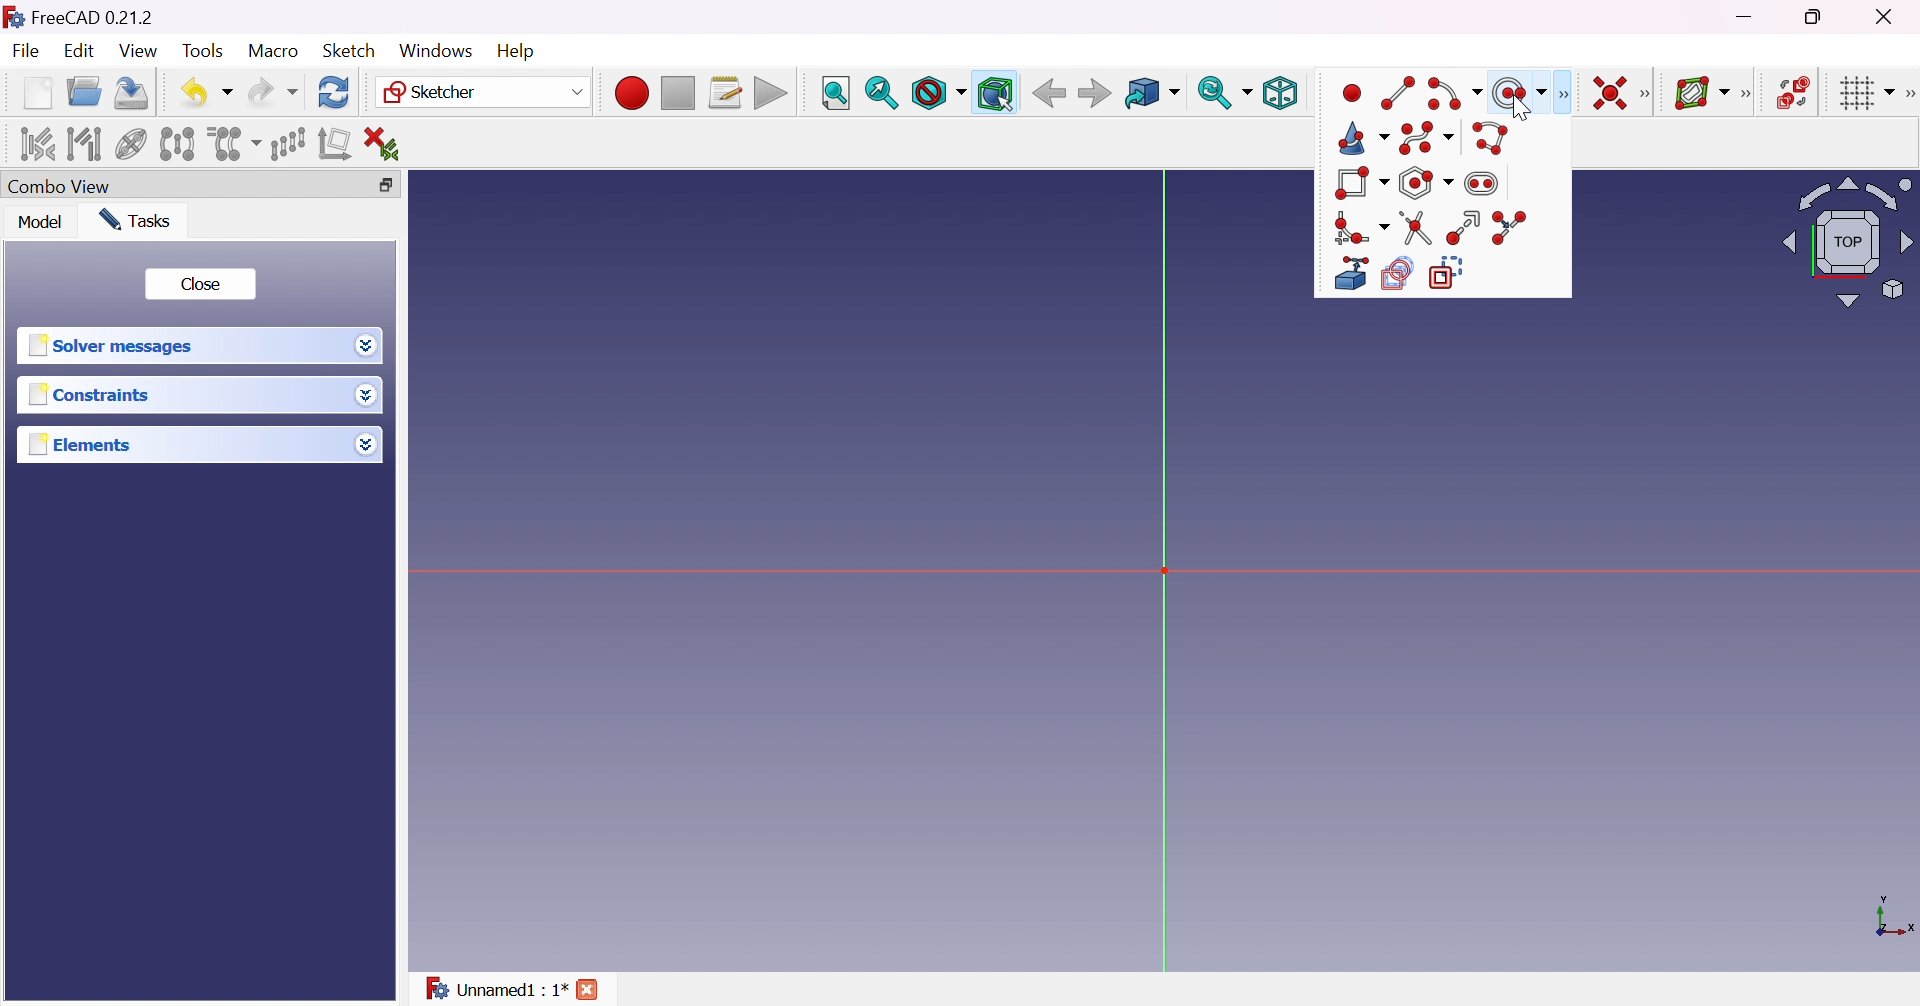  I want to click on Show/hide internal geometry, so click(133, 146).